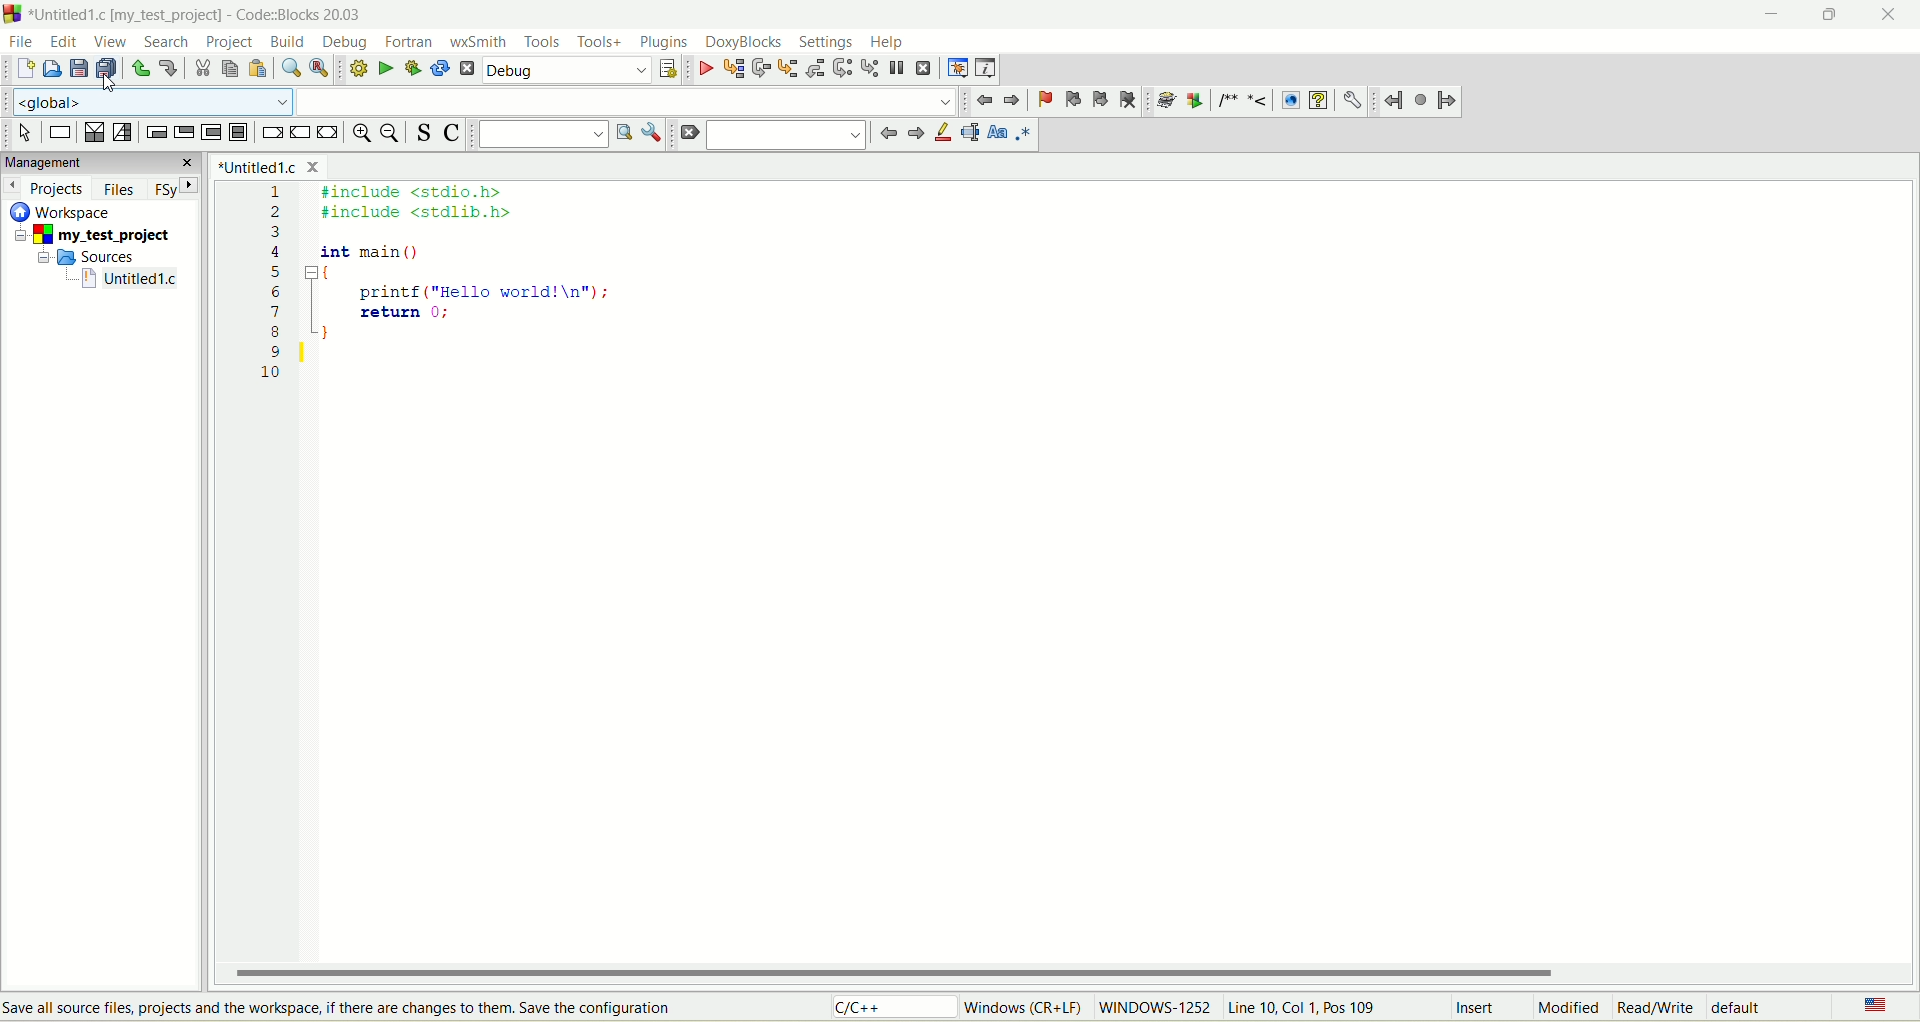 This screenshot has width=1920, height=1022. I want to click on back, so click(1011, 100).